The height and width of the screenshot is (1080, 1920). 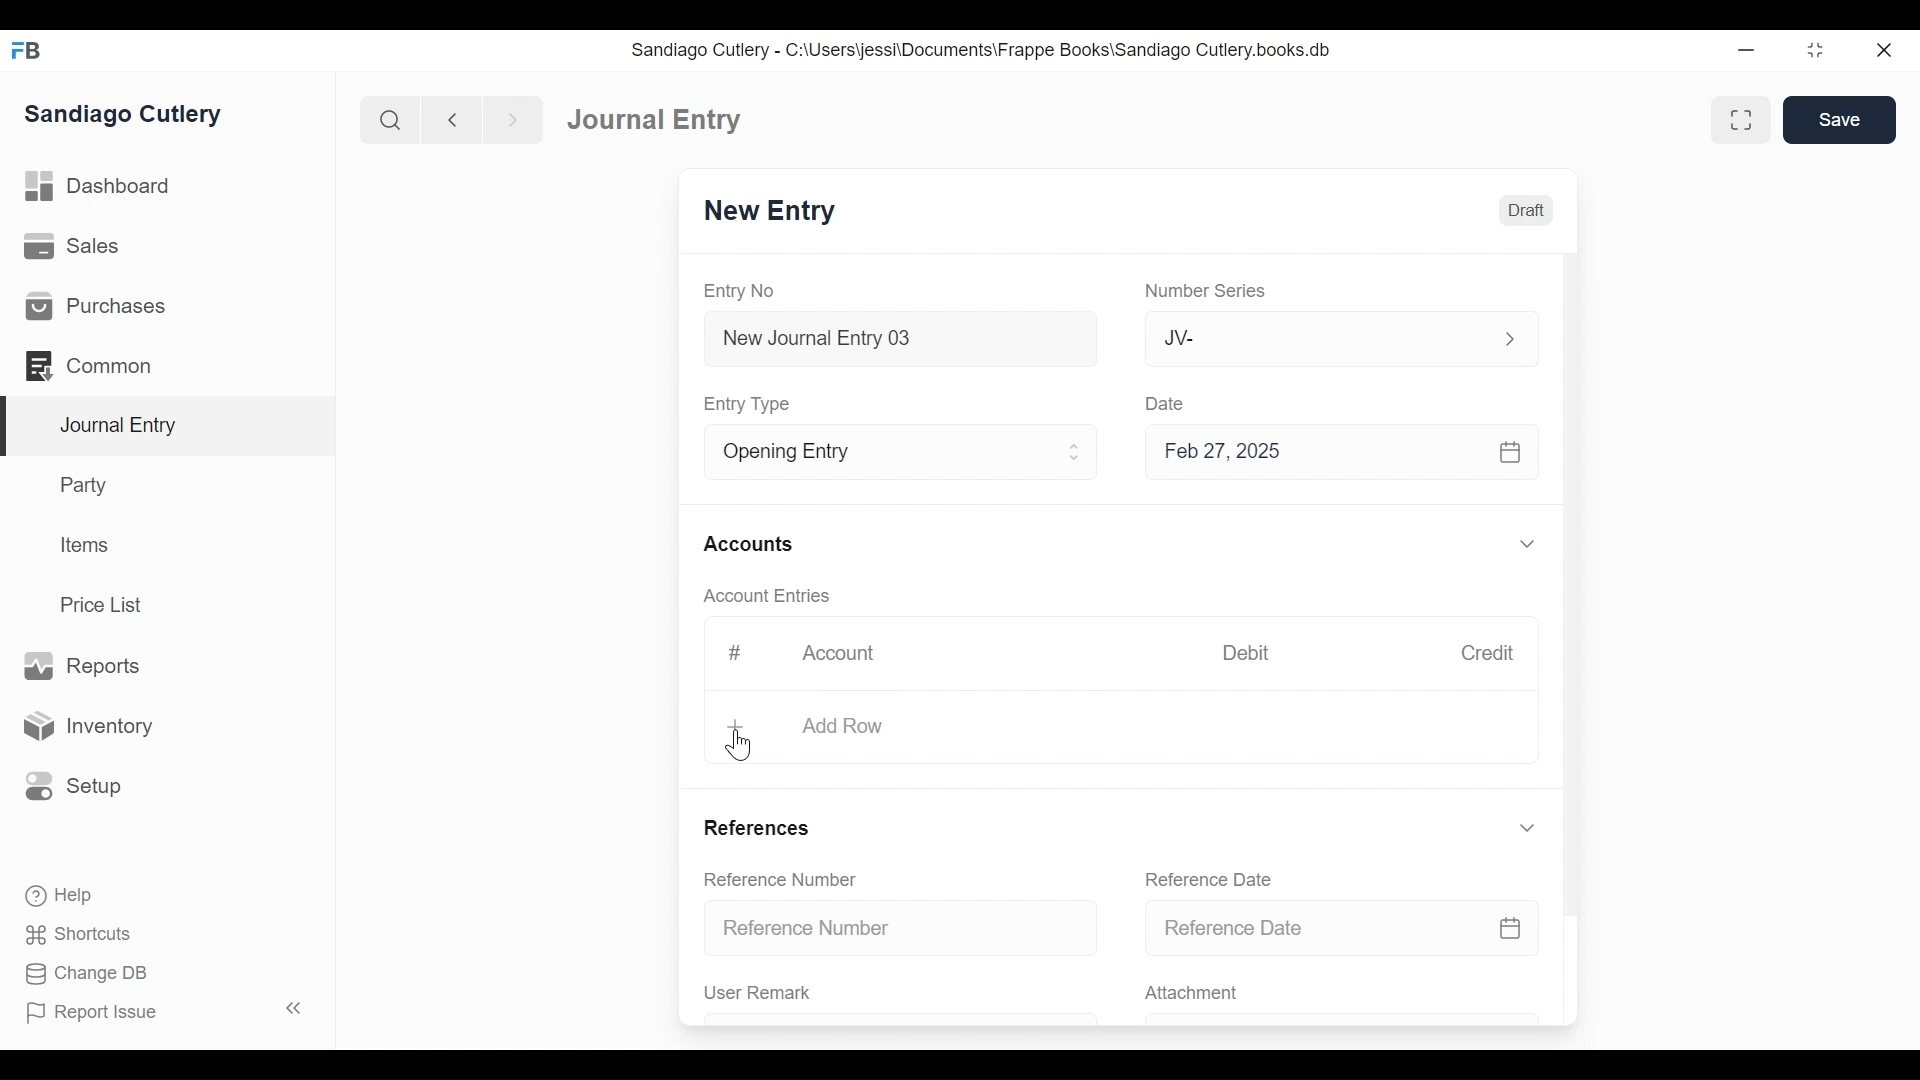 I want to click on Report Issue, so click(x=93, y=1013).